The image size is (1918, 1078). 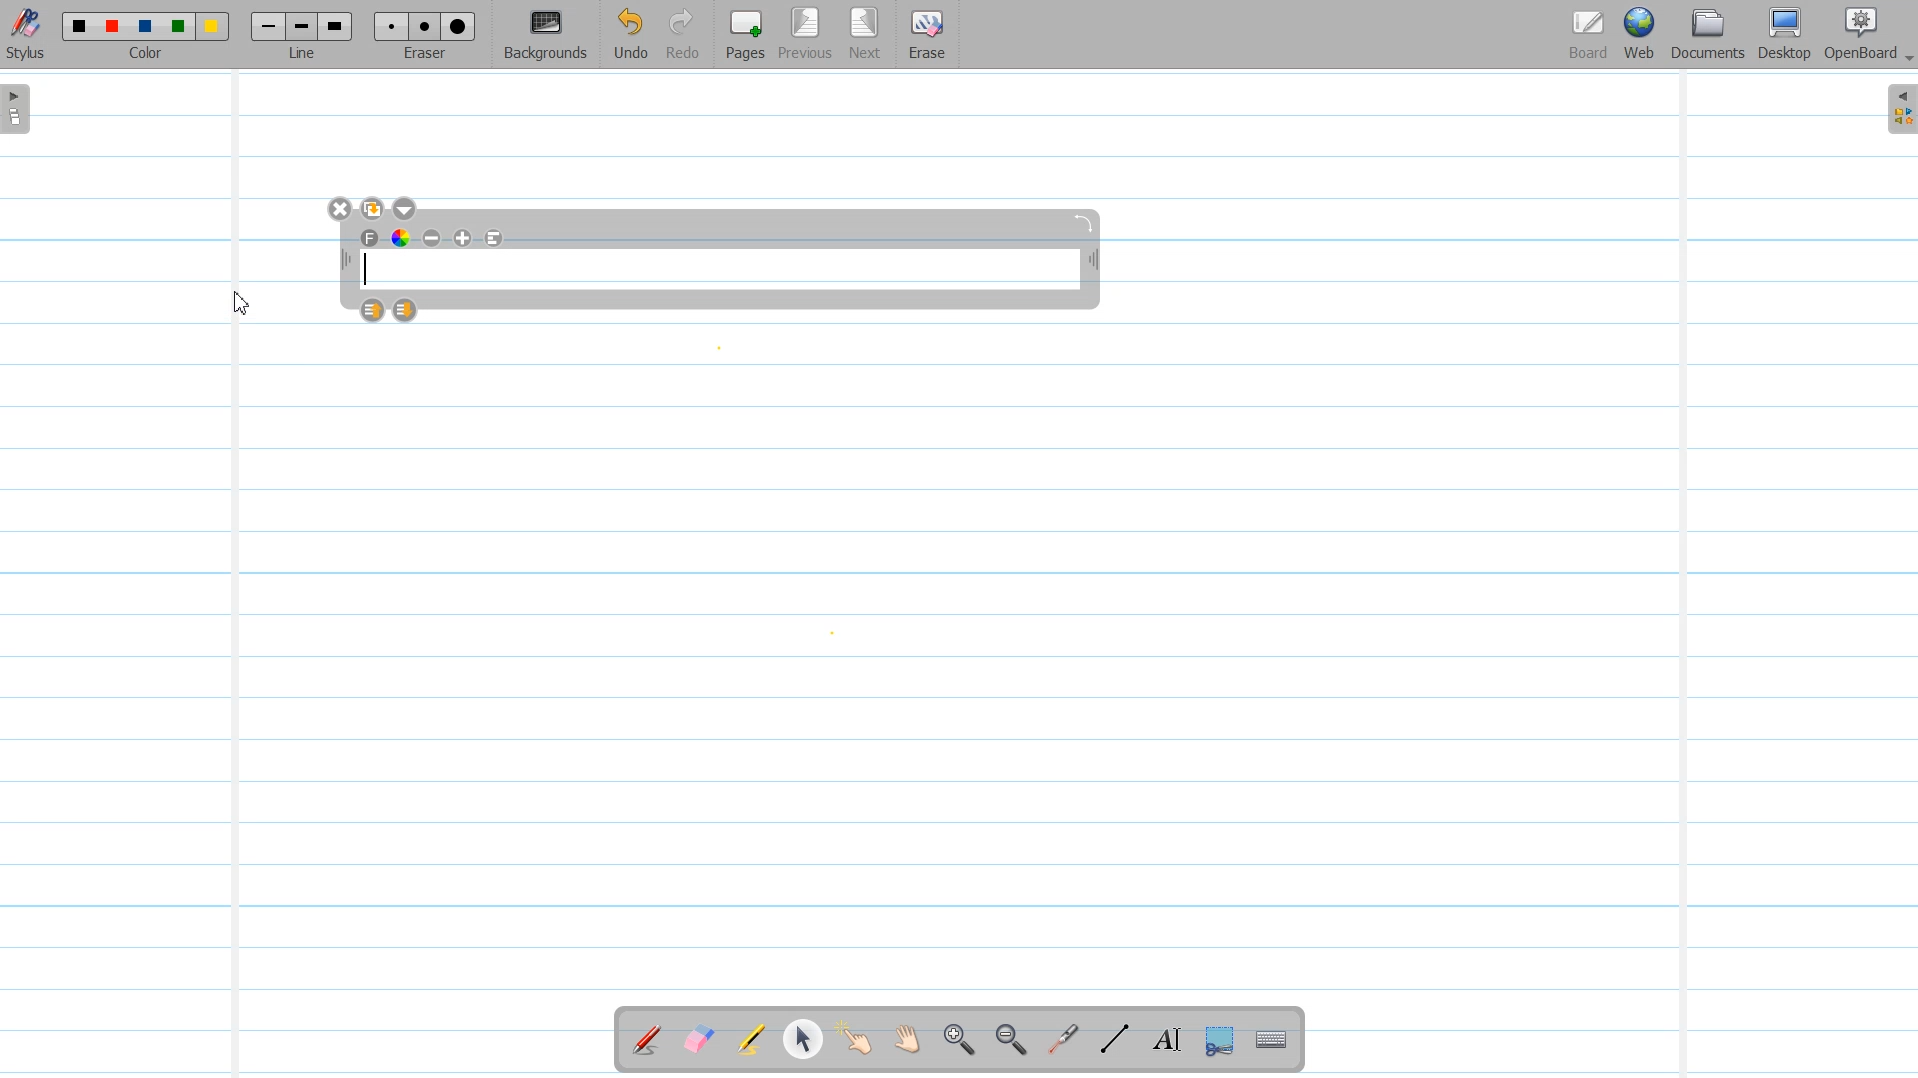 What do you see at coordinates (1094, 262) in the screenshot?
I see `Adjust width of text tool` at bounding box center [1094, 262].